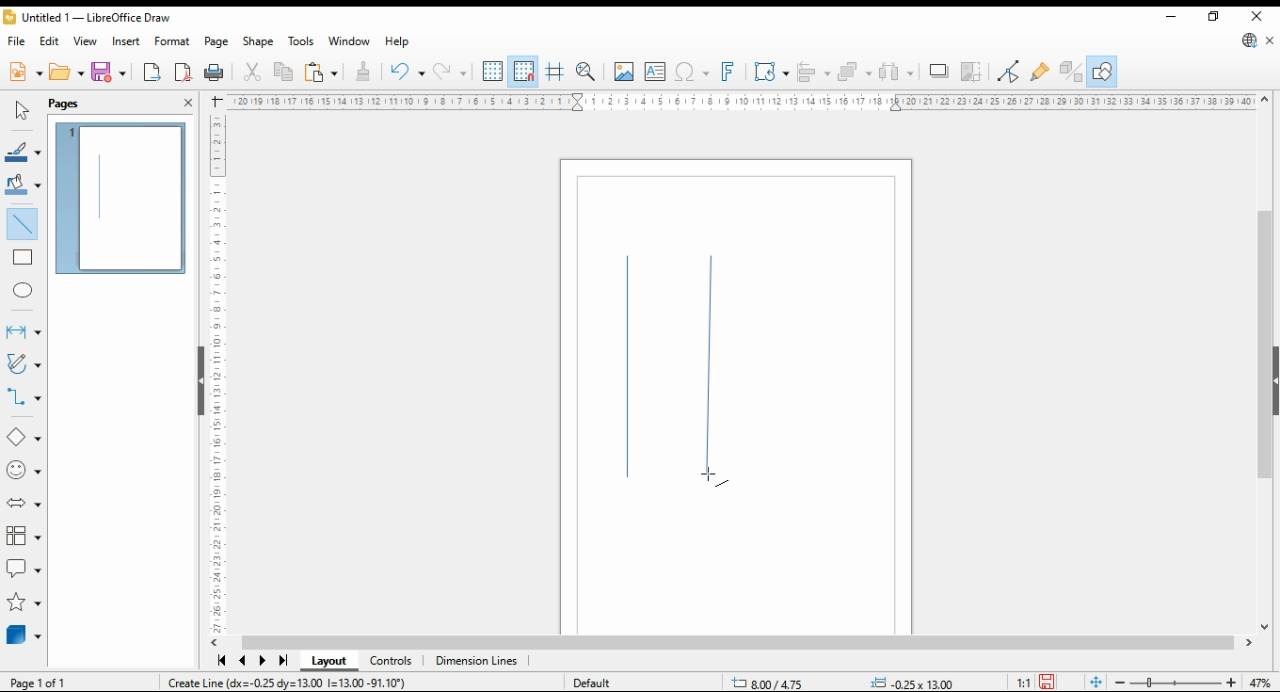 The image size is (1280, 692). Describe the element at coordinates (20, 438) in the screenshot. I see `basic shapes` at that location.